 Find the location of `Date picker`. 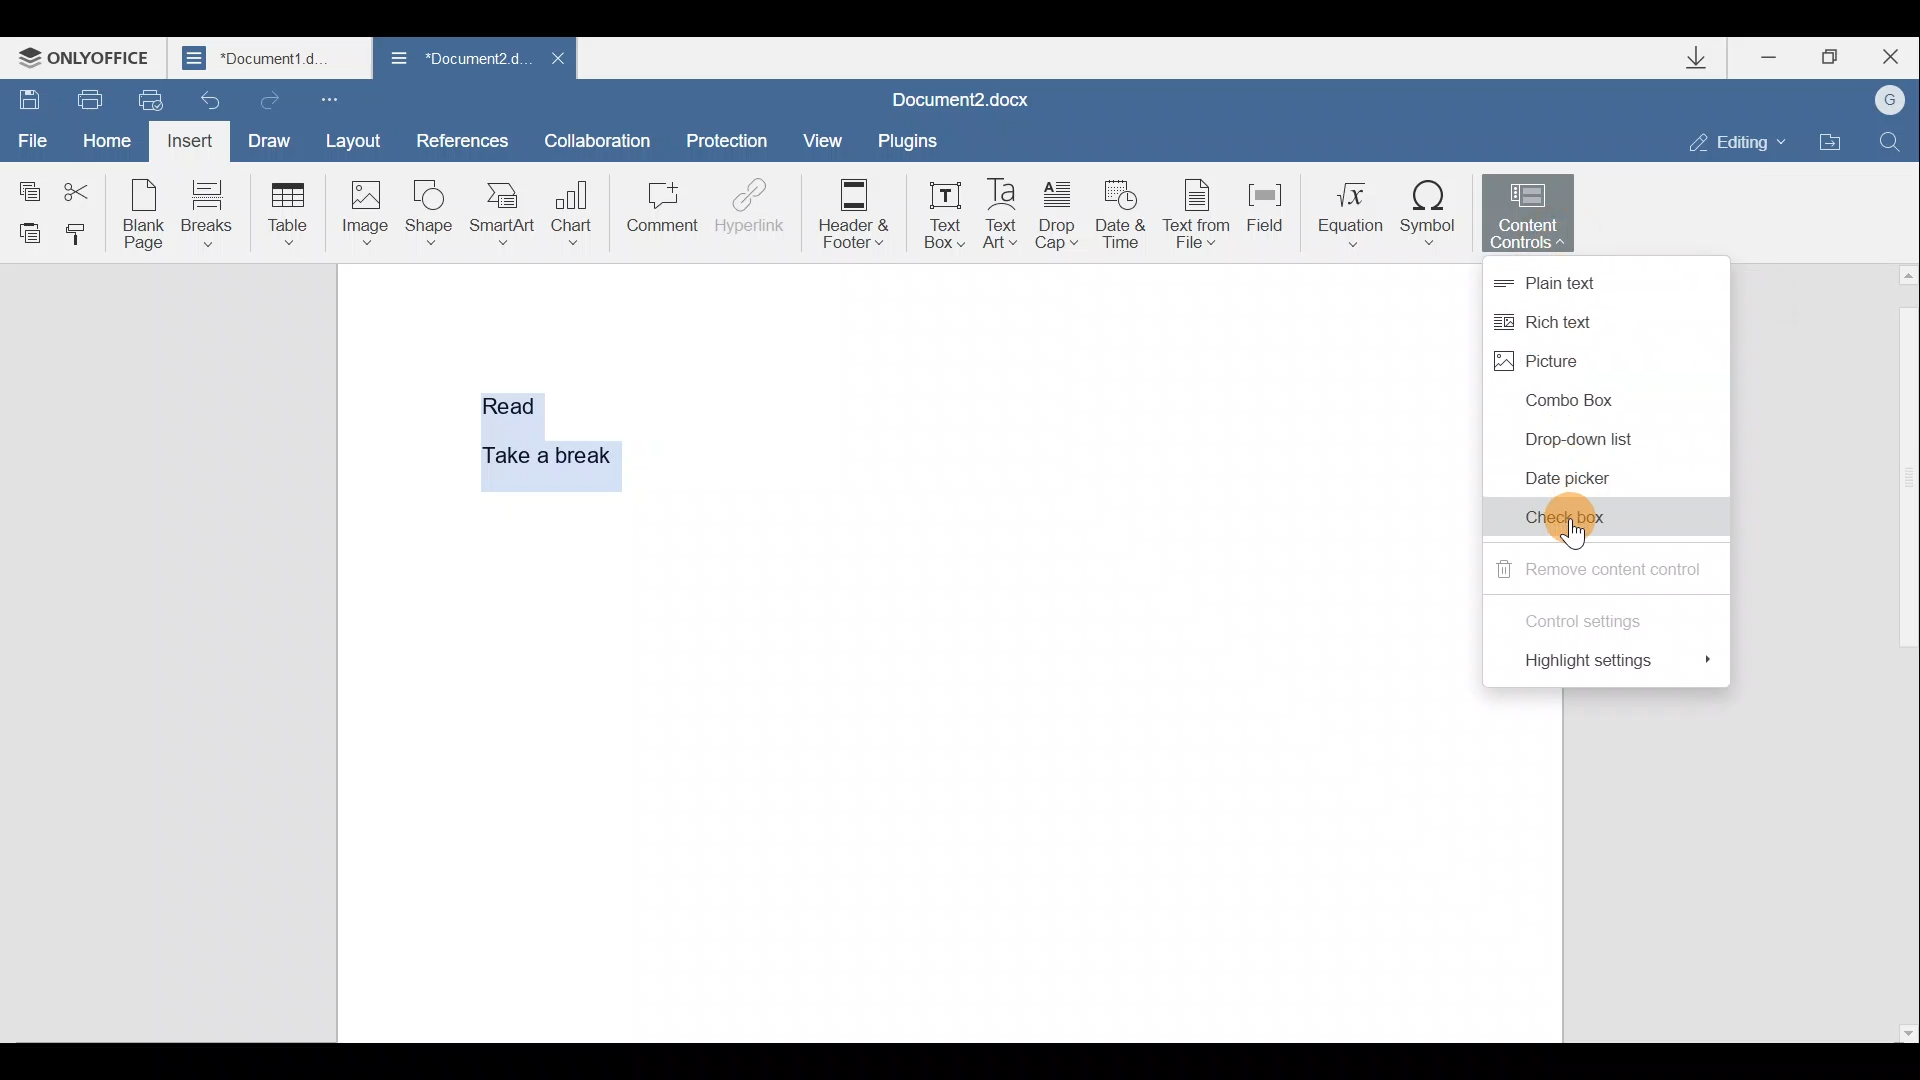

Date picker is located at coordinates (1578, 481).